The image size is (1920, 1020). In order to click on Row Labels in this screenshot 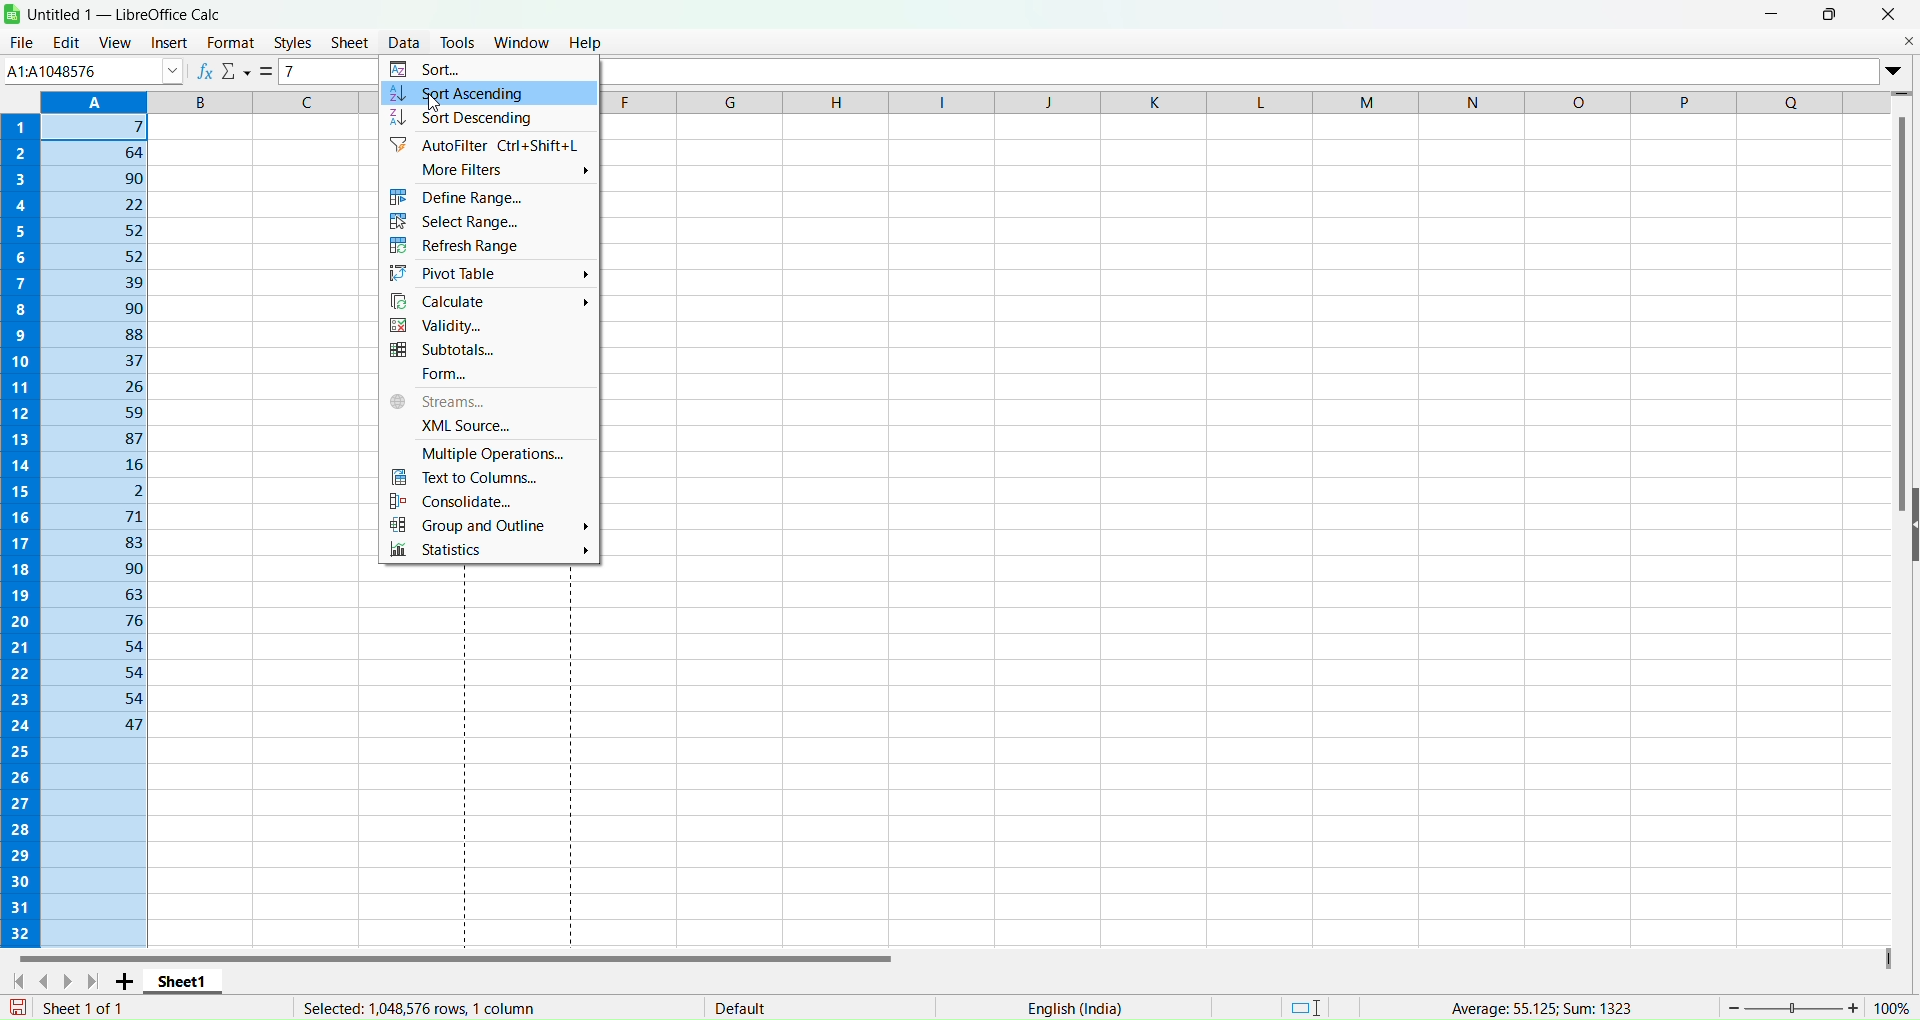, I will do `click(22, 526)`.